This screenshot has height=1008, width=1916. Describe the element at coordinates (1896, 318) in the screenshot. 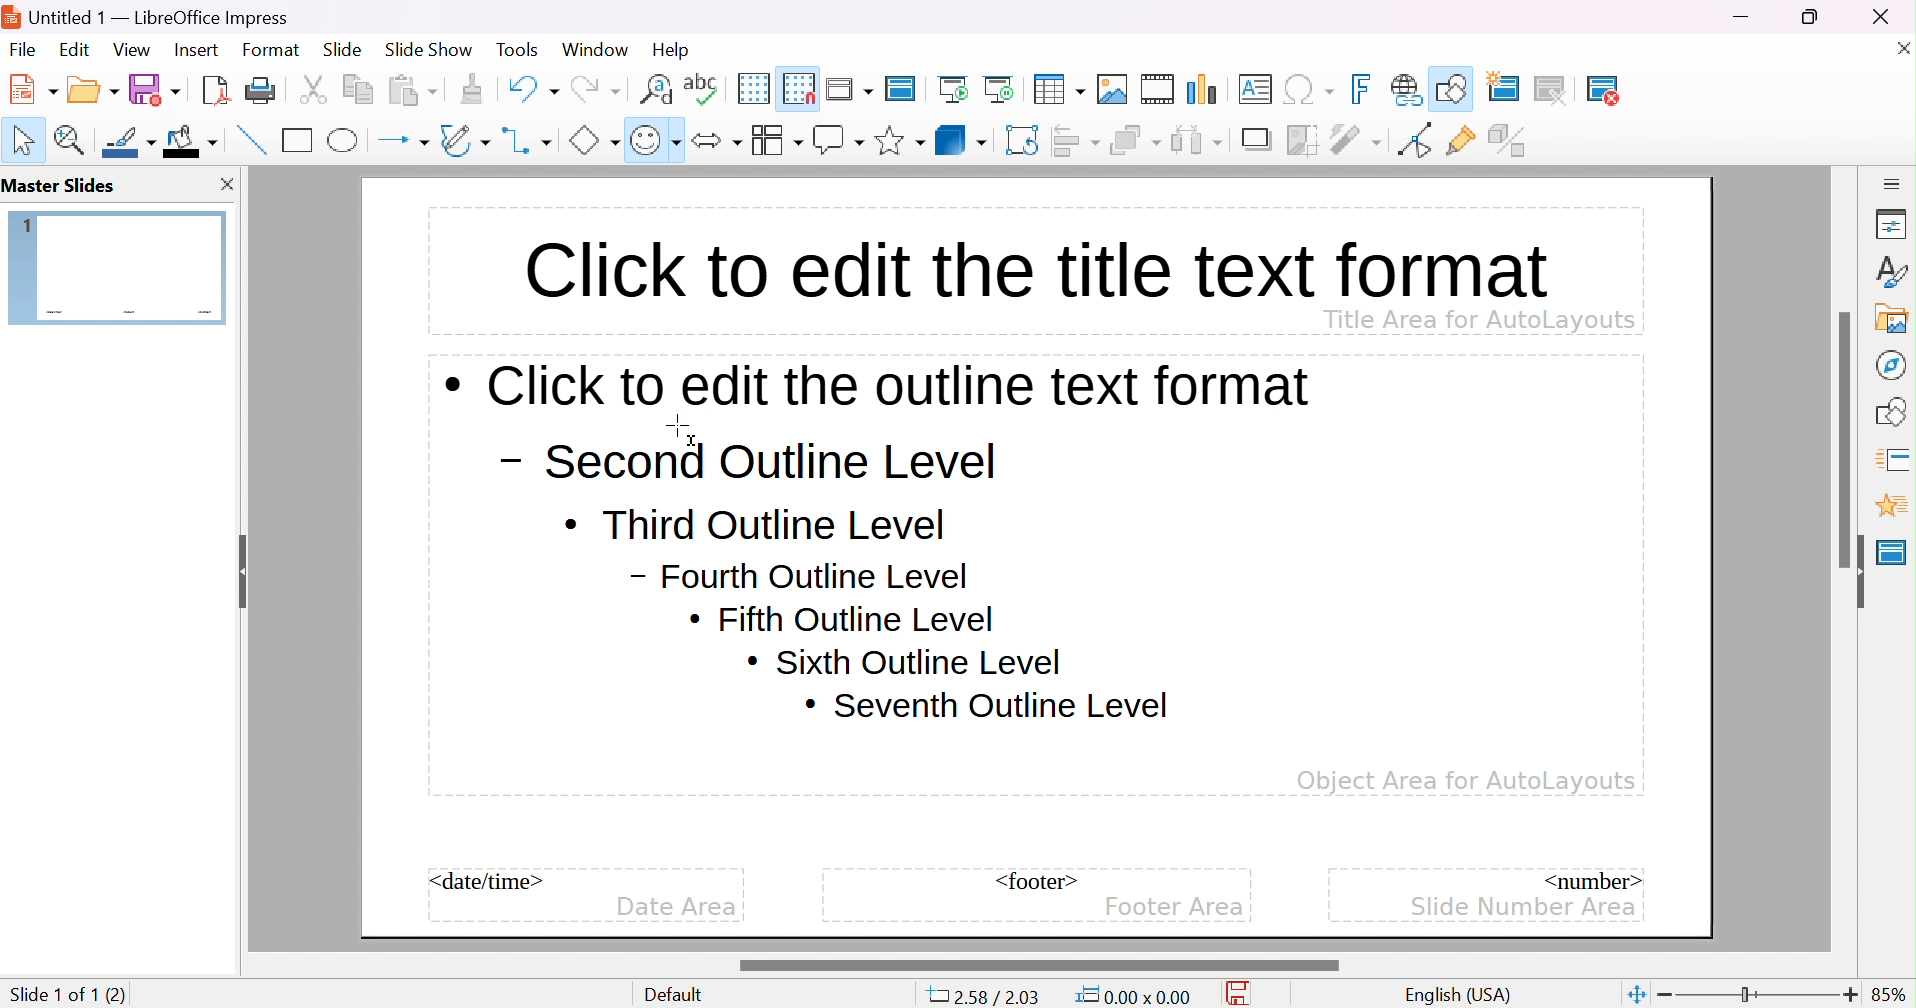

I see `gallery` at that location.